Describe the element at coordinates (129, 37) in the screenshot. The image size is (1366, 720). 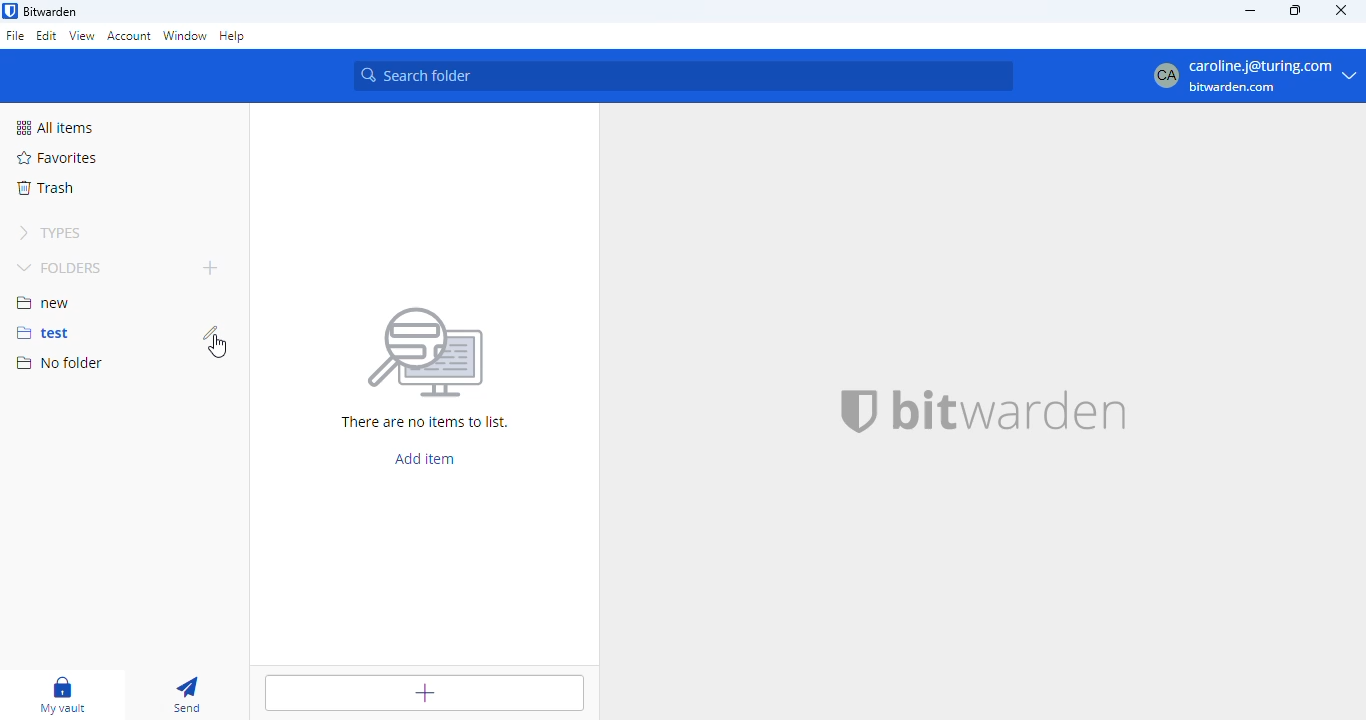
I see `account` at that location.